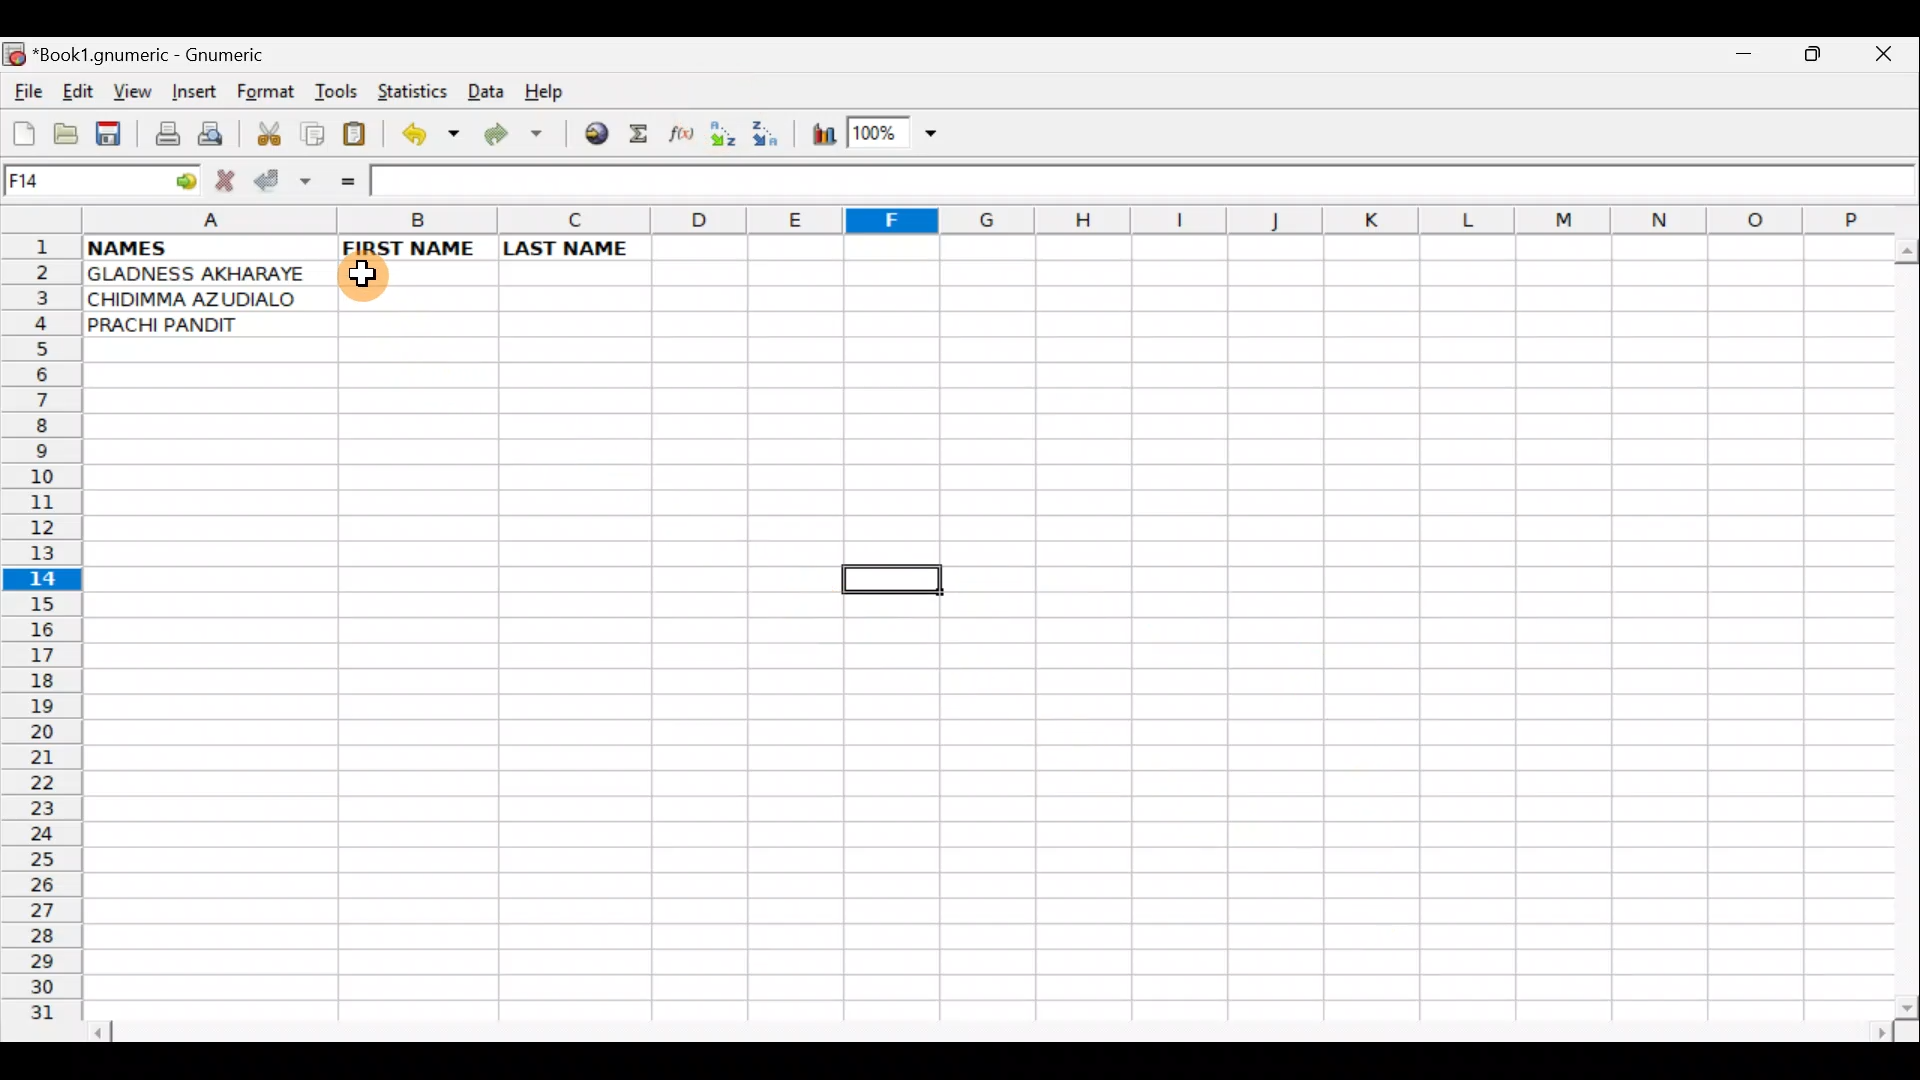  What do you see at coordinates (194, 326) in the screenshot?
I see `PRACHI PANDIT` at bounding box center [194, 326].